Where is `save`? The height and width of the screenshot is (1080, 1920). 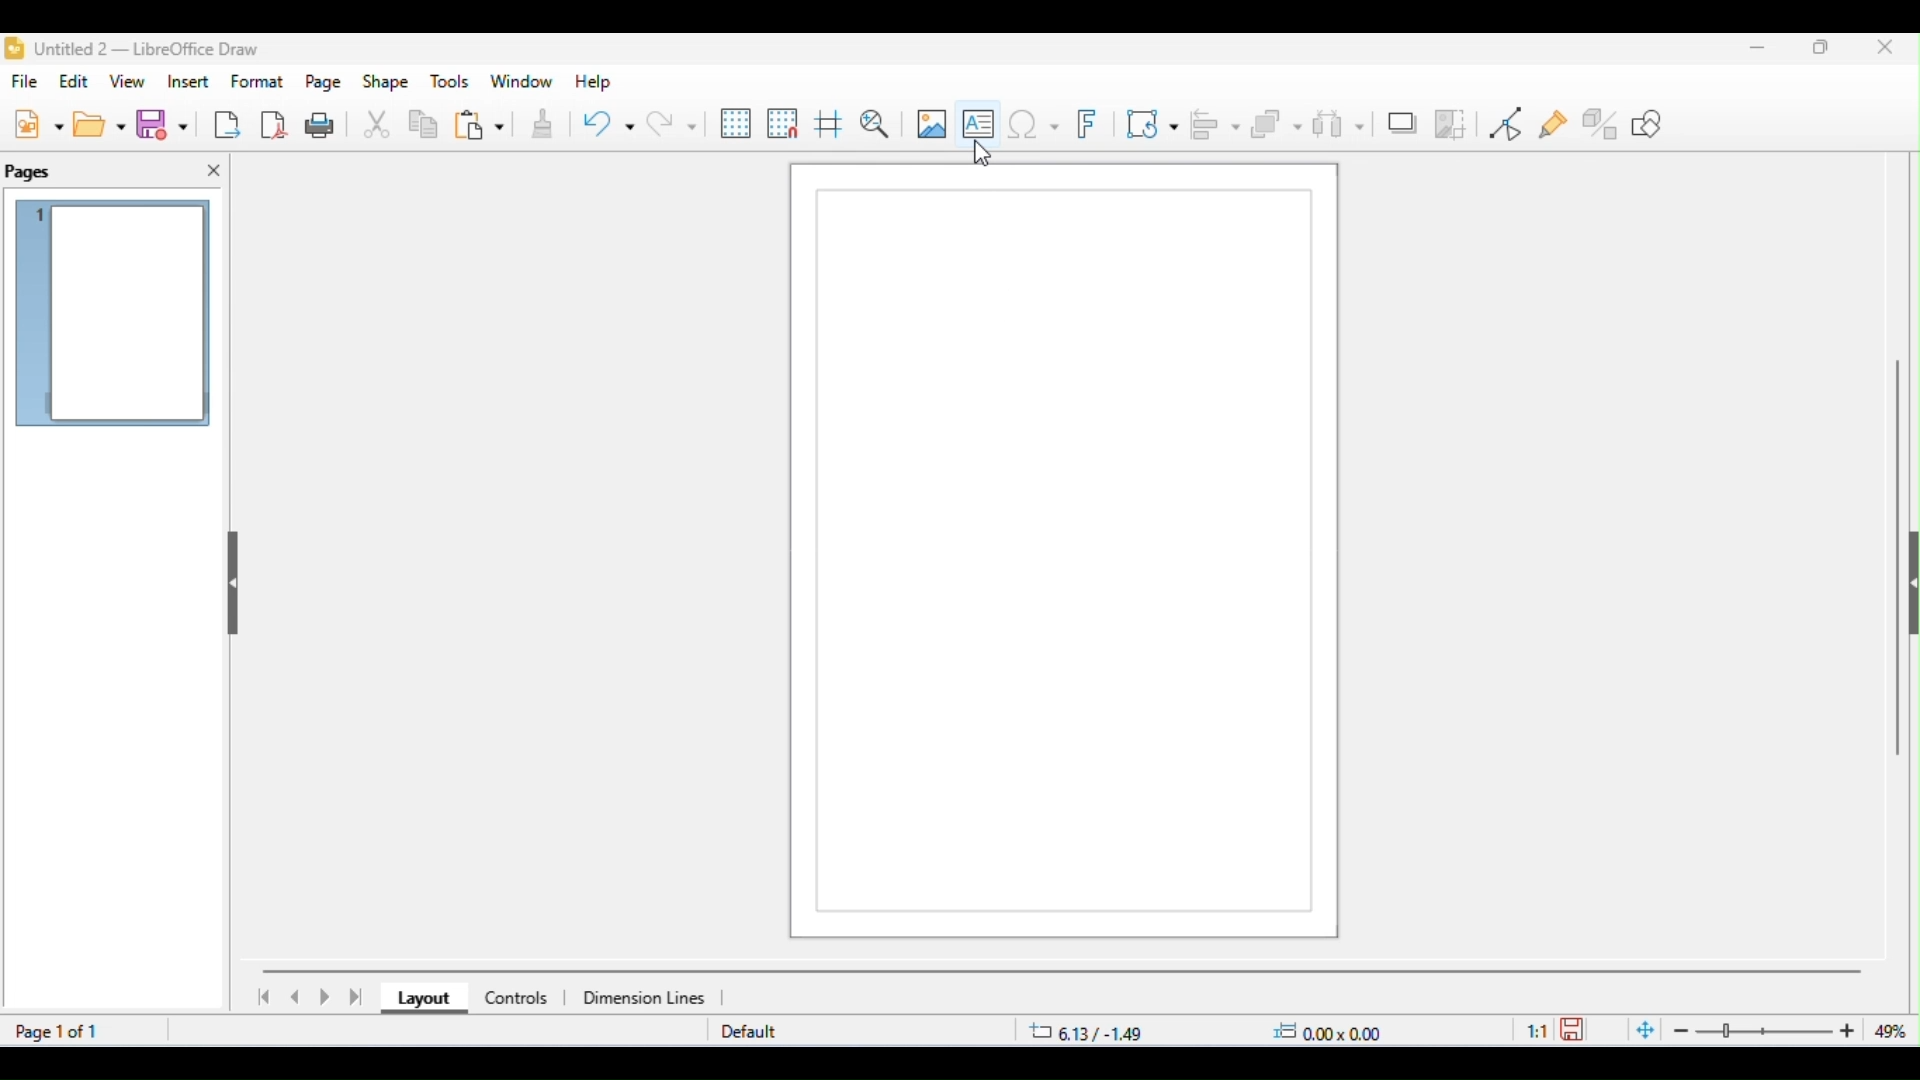
save is located at coordinates (166, 125).